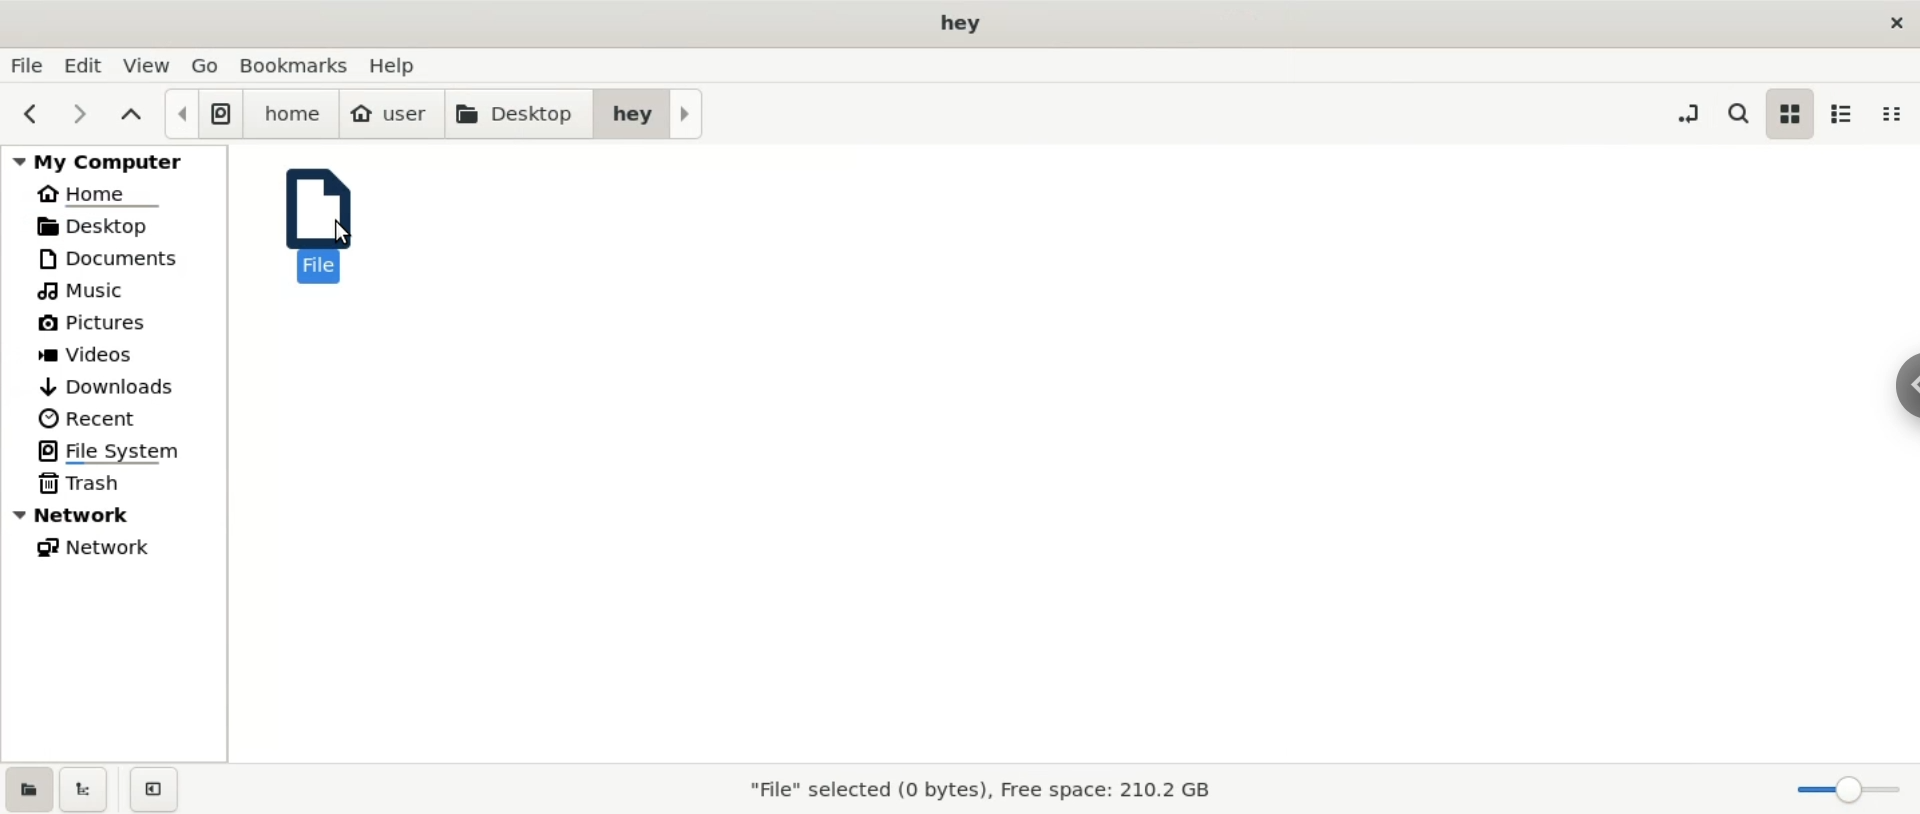 Image resolution: width=1920 pixels, height=814 pixels. I want to click on hey folders, so click(649, 113).